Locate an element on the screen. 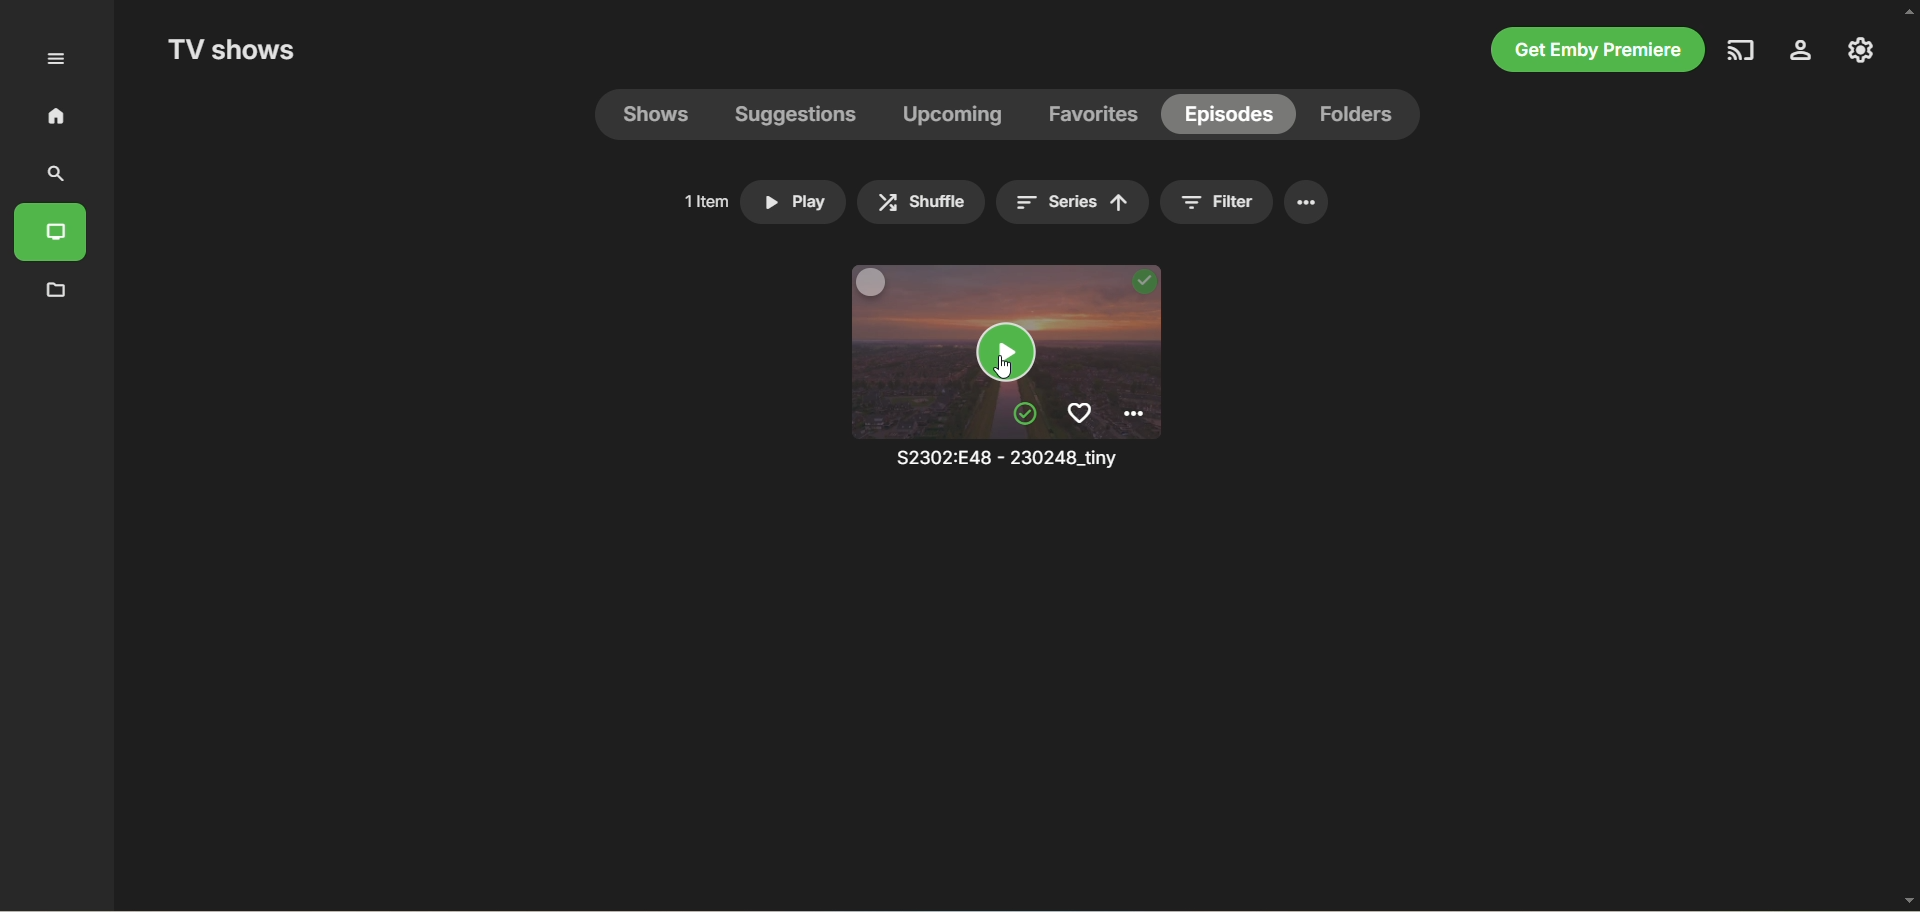  Cursor is located at coordinates (1002, 366).